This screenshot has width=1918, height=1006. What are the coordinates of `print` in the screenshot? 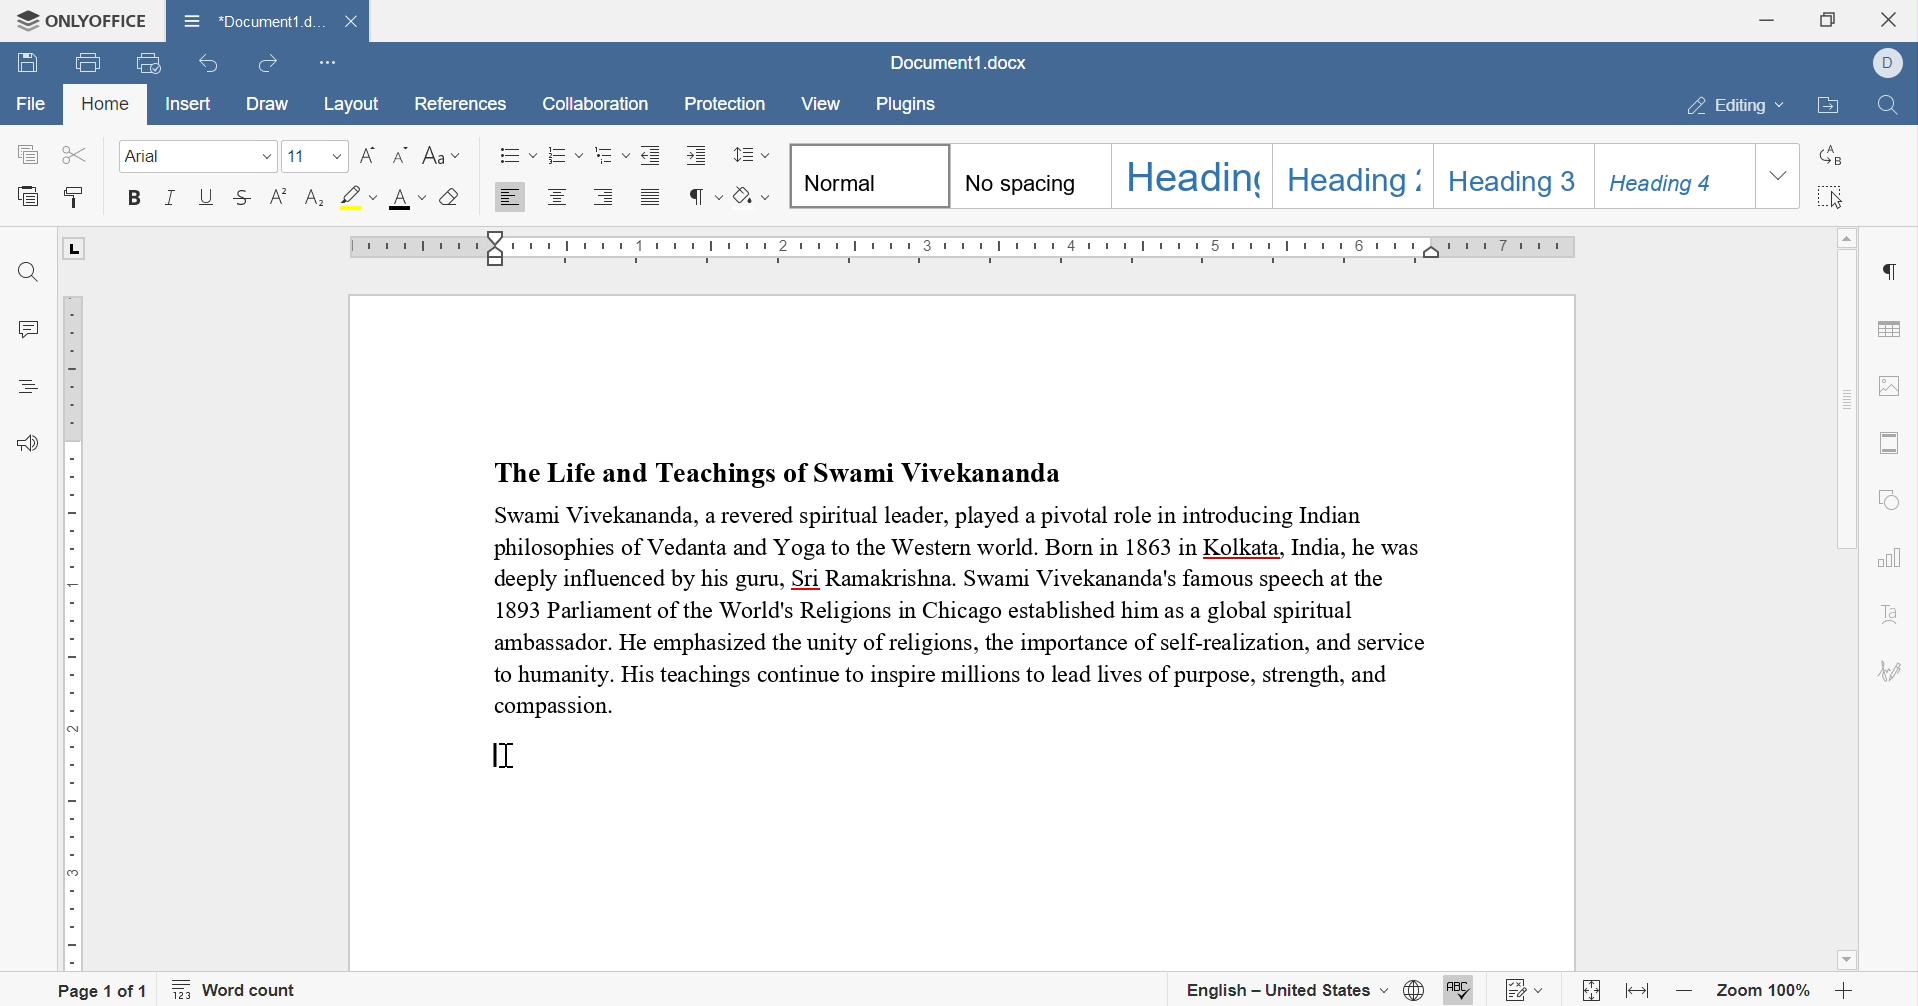 It's located at (89, 64).